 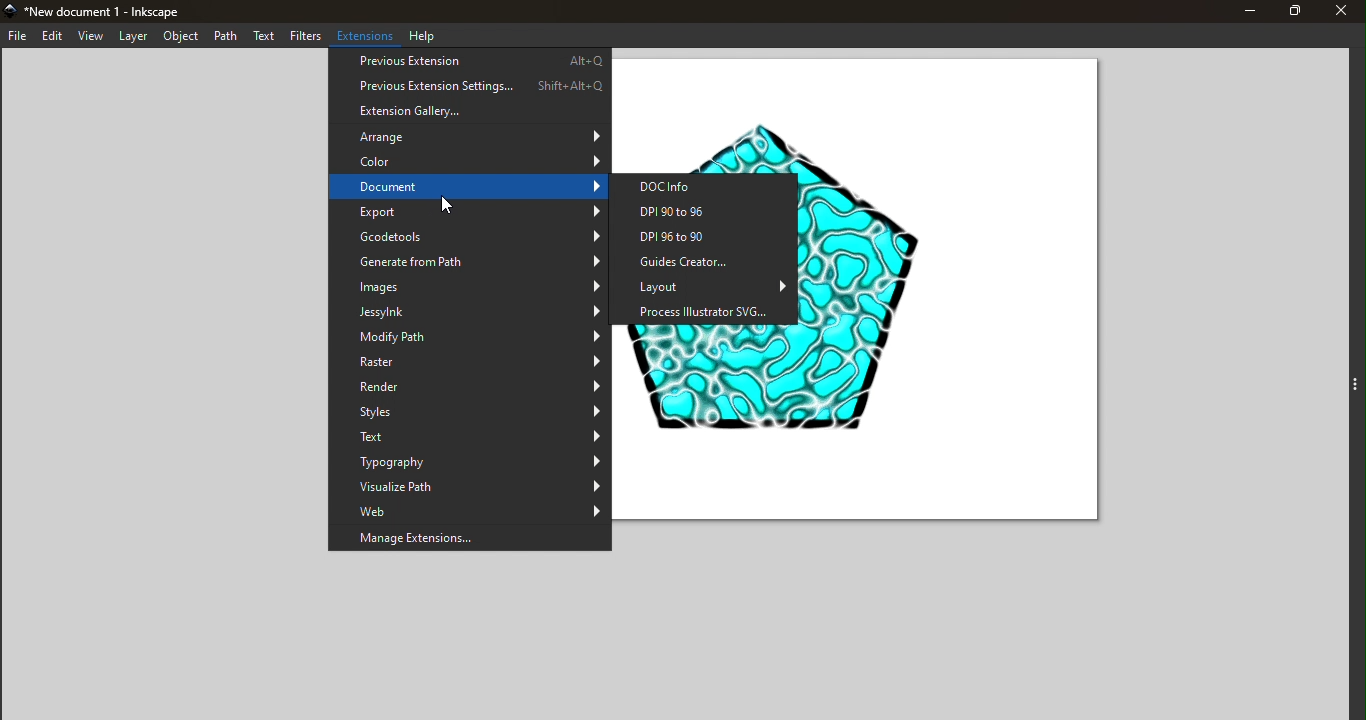 What do you see at coordinates (306, 37) in the screenshot?
I see `Filters` at bounding box center [306, 37].